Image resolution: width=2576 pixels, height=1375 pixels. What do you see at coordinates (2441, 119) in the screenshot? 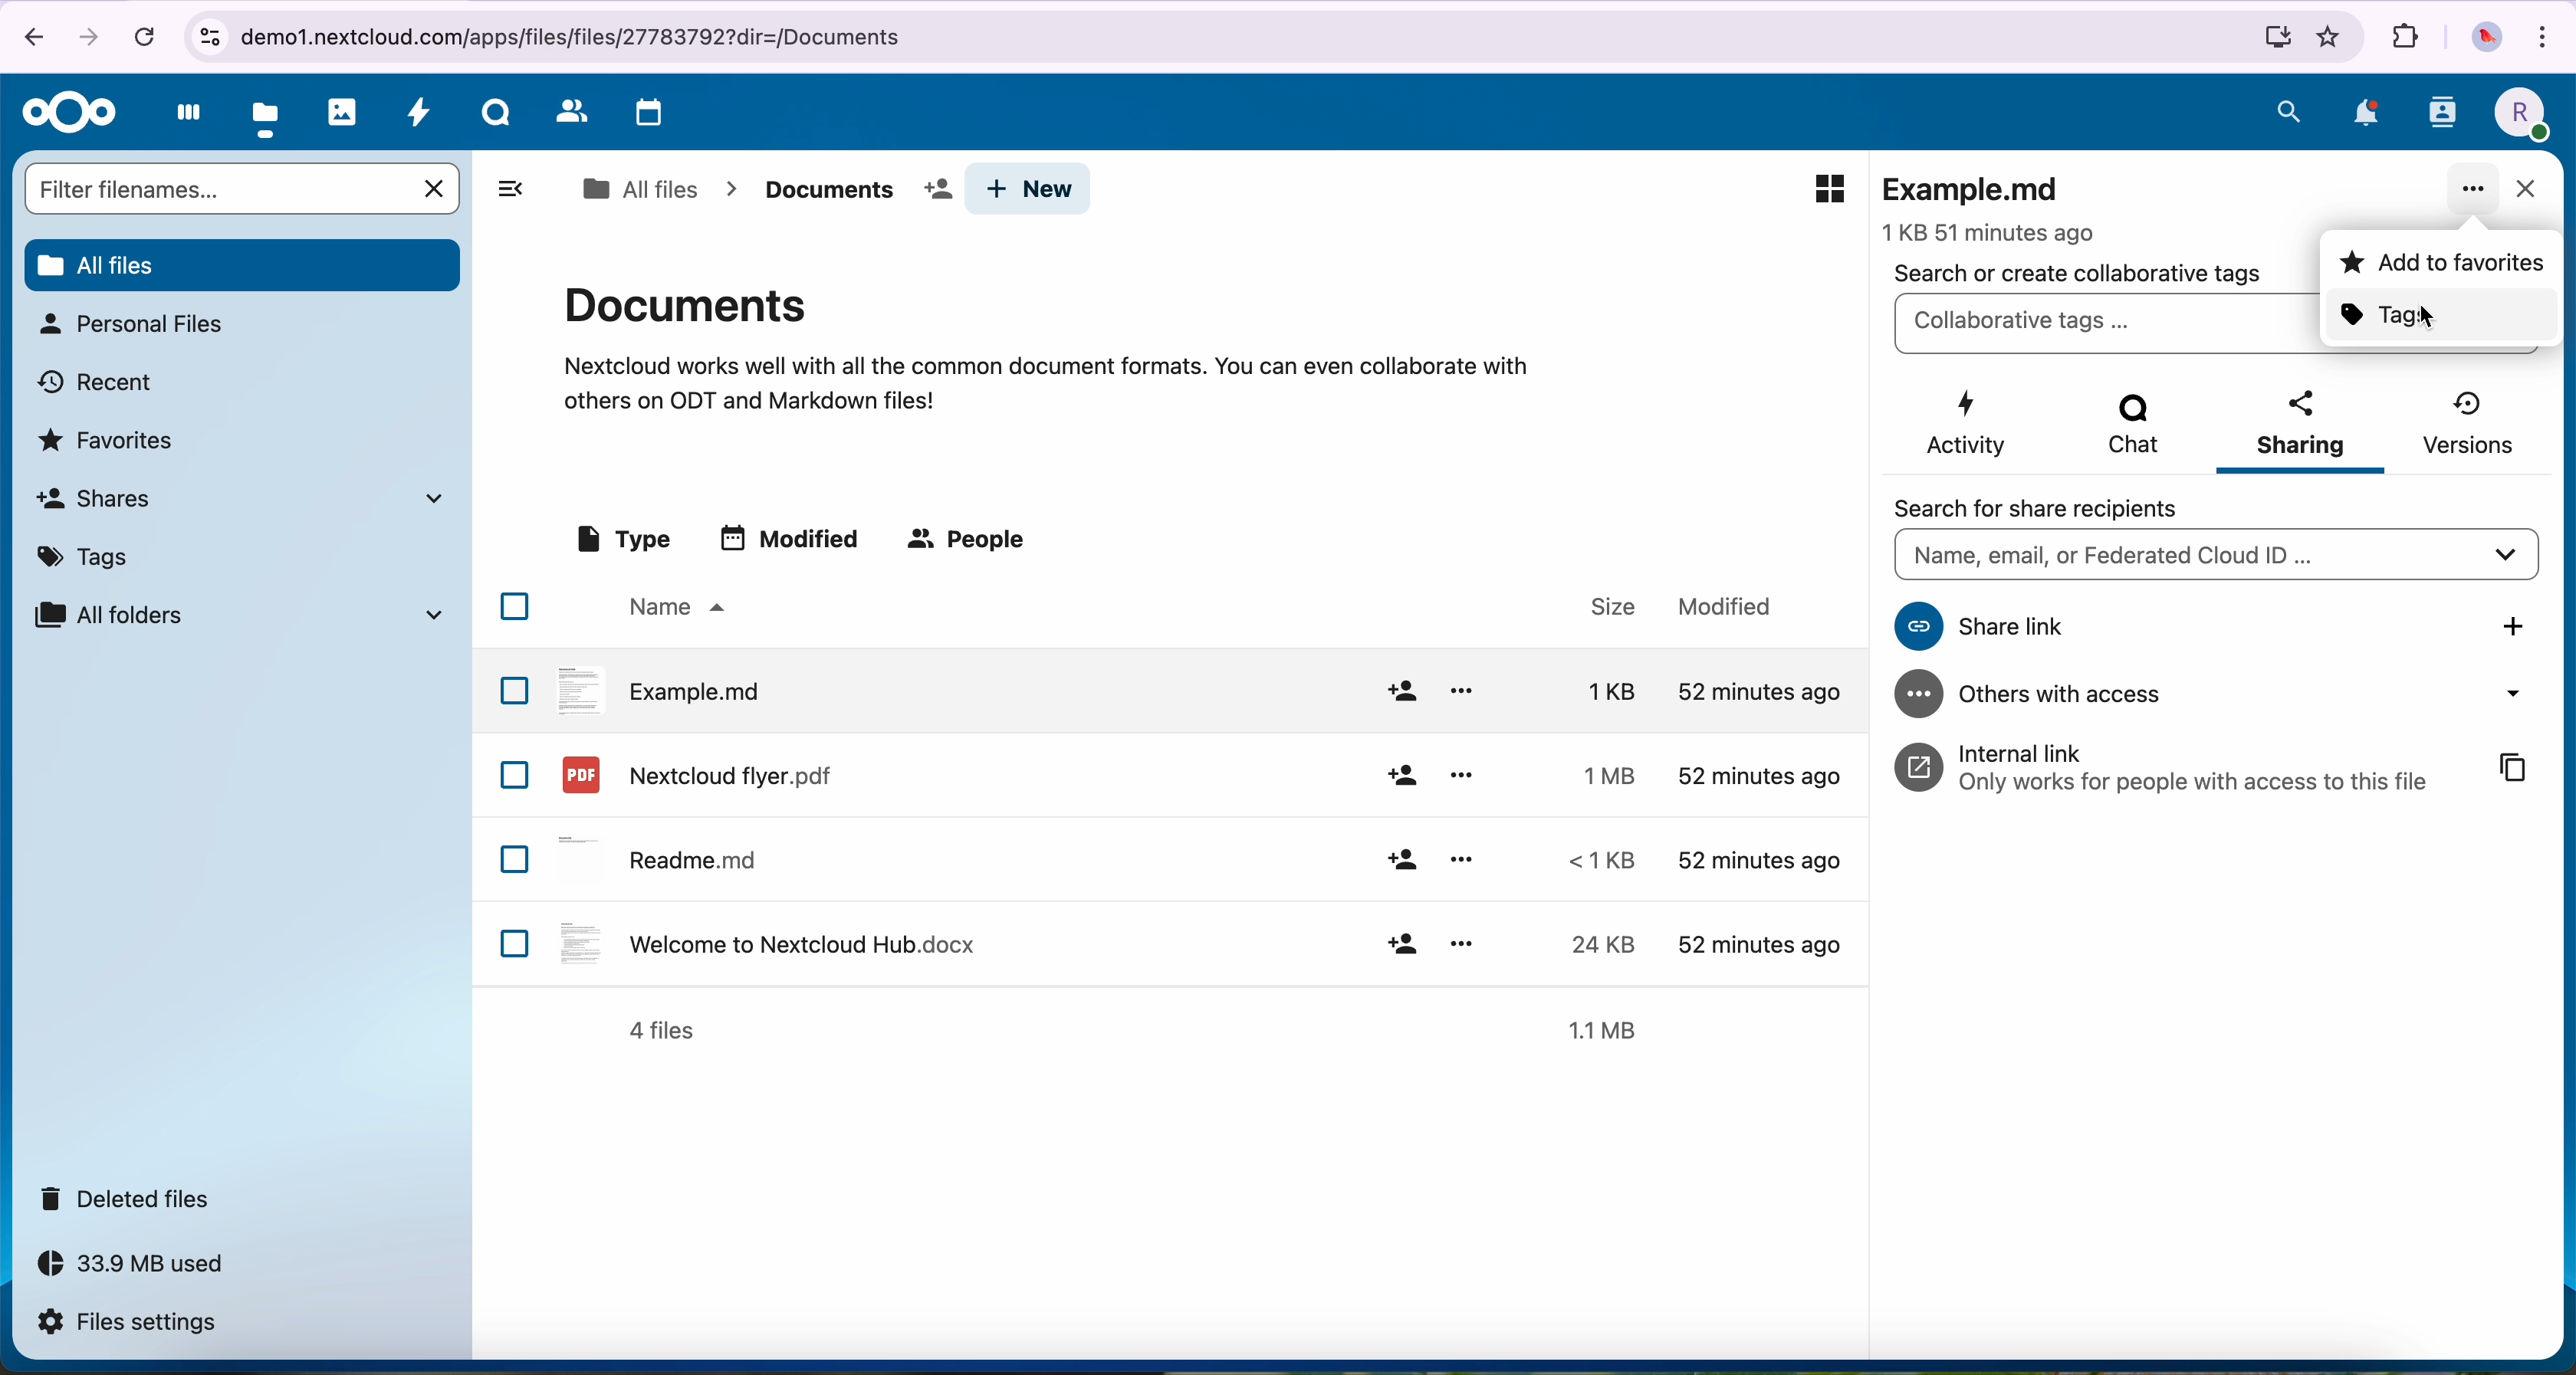
I see `contacts` at bounding box center [2441, 119].